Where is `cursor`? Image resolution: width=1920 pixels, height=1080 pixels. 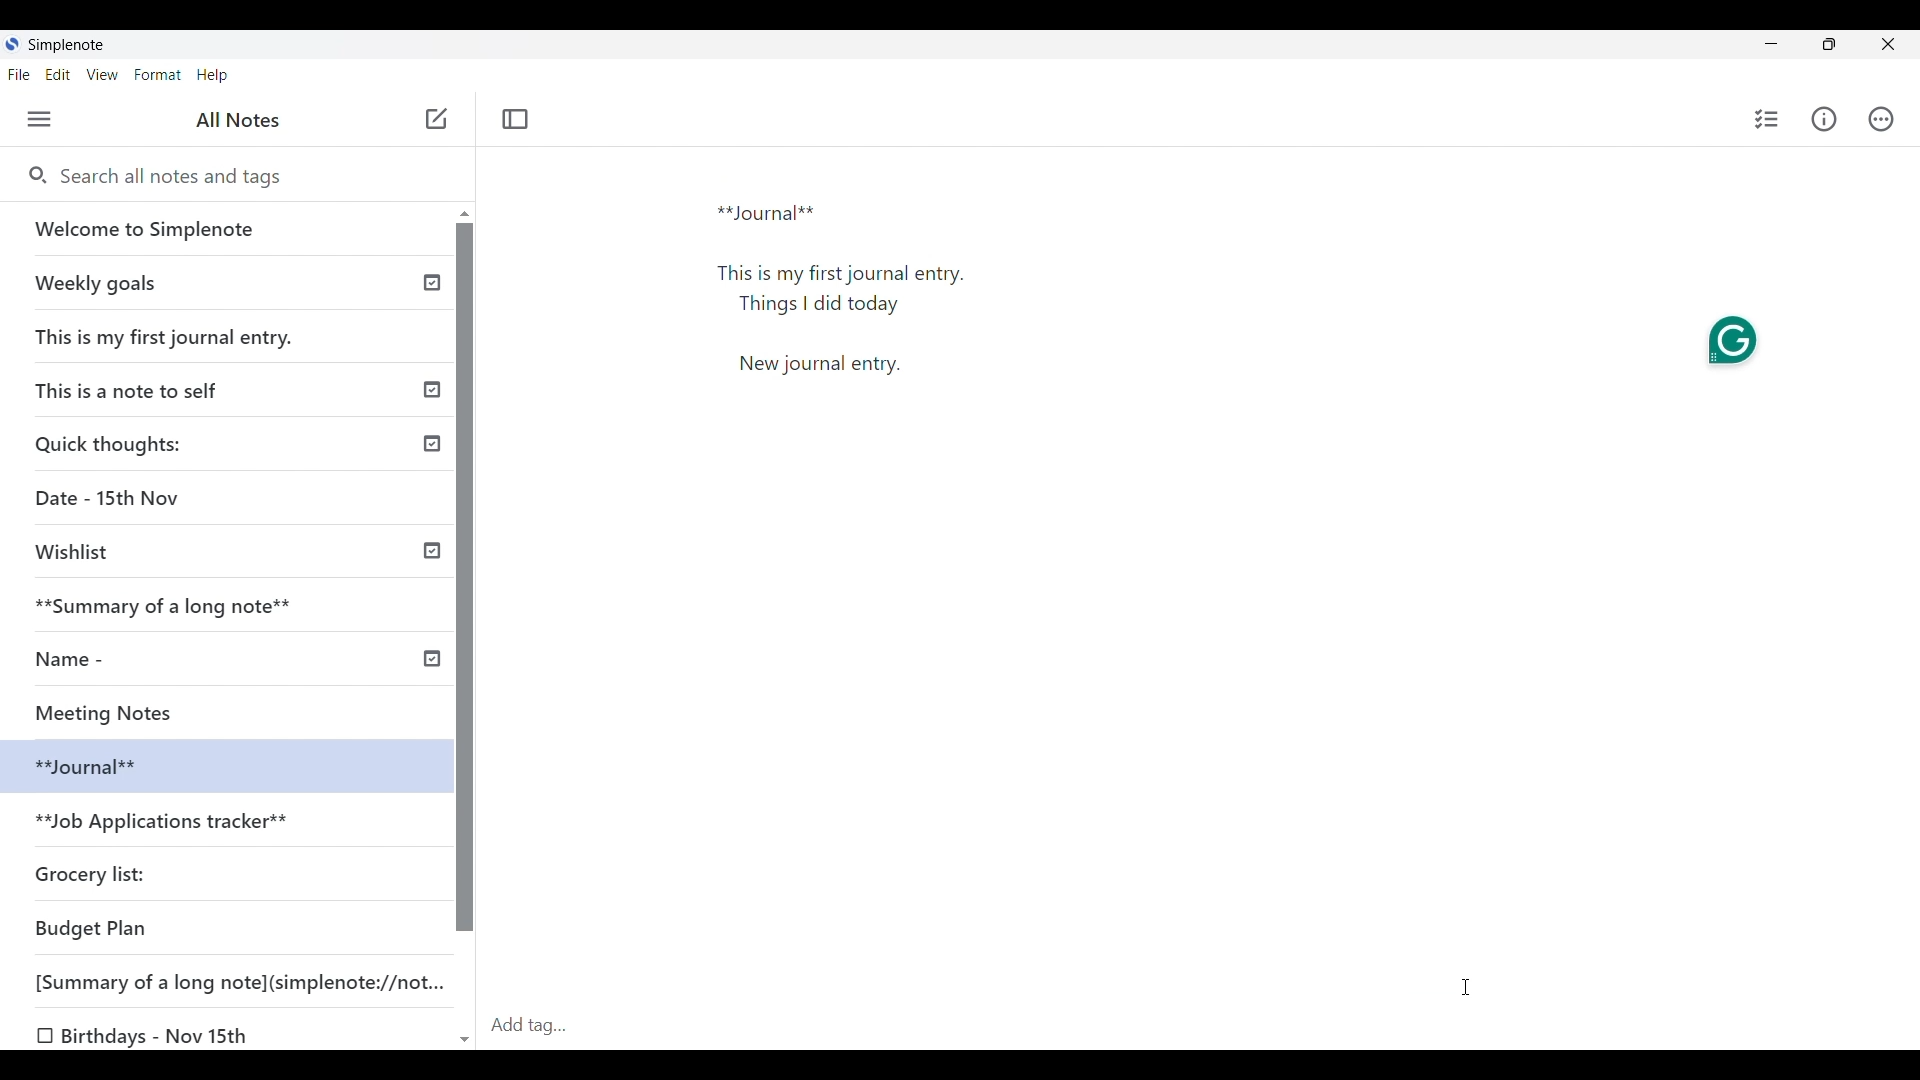
cursor is located at coordinates (1467, 983).